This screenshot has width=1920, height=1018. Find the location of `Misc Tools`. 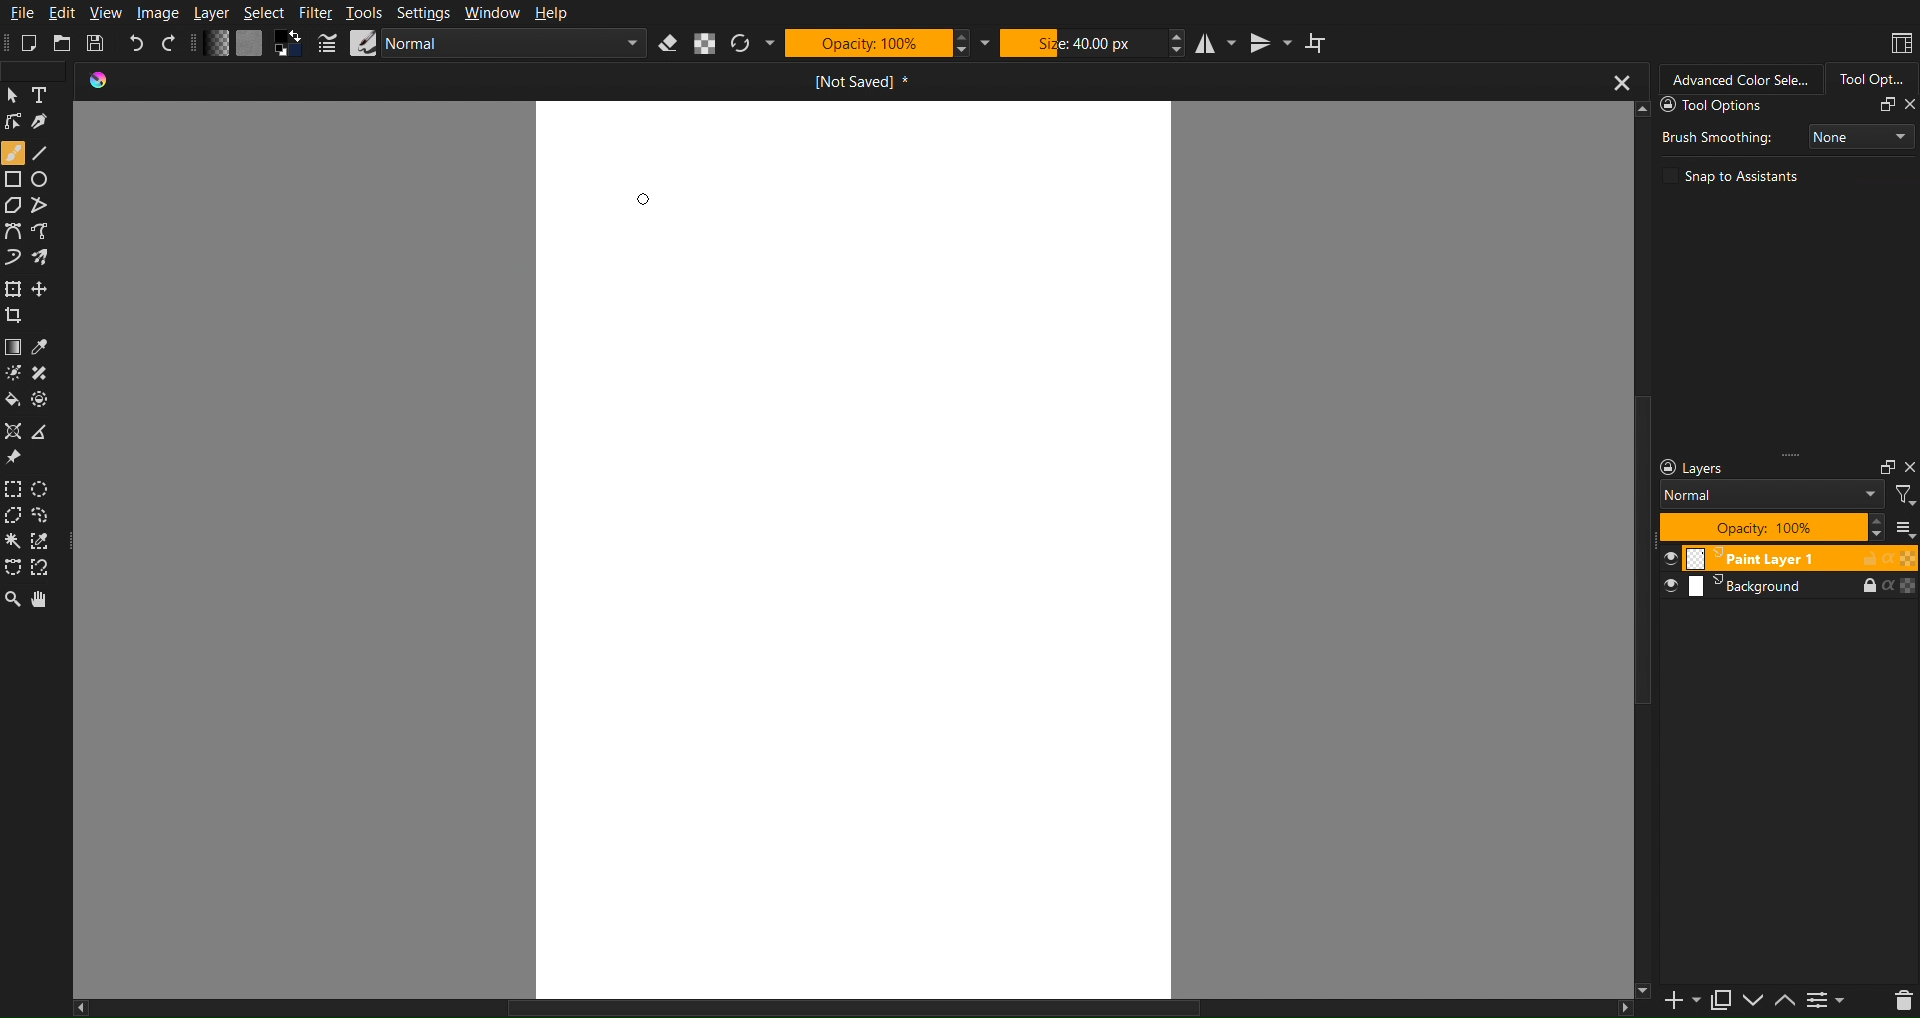

Misc Tools is located at coordinates (16, 428).